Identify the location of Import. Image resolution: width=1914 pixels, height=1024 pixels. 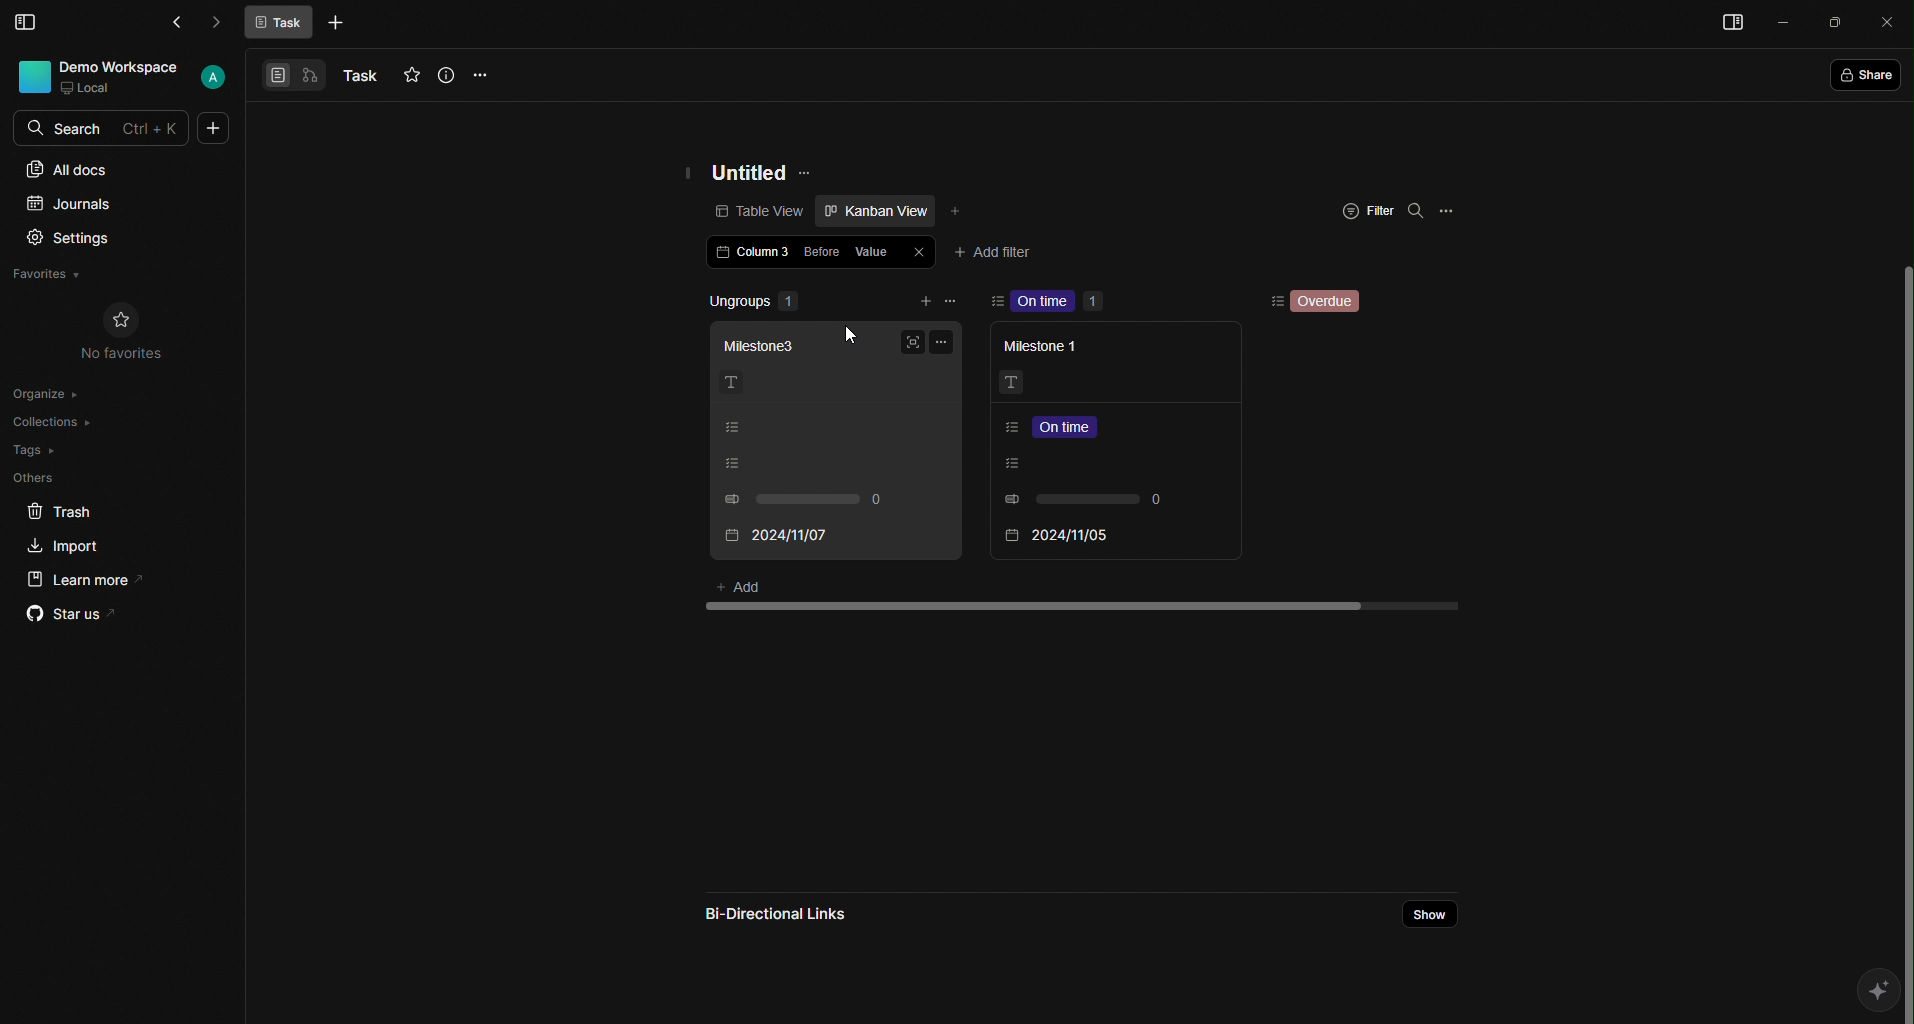
(65, 546).